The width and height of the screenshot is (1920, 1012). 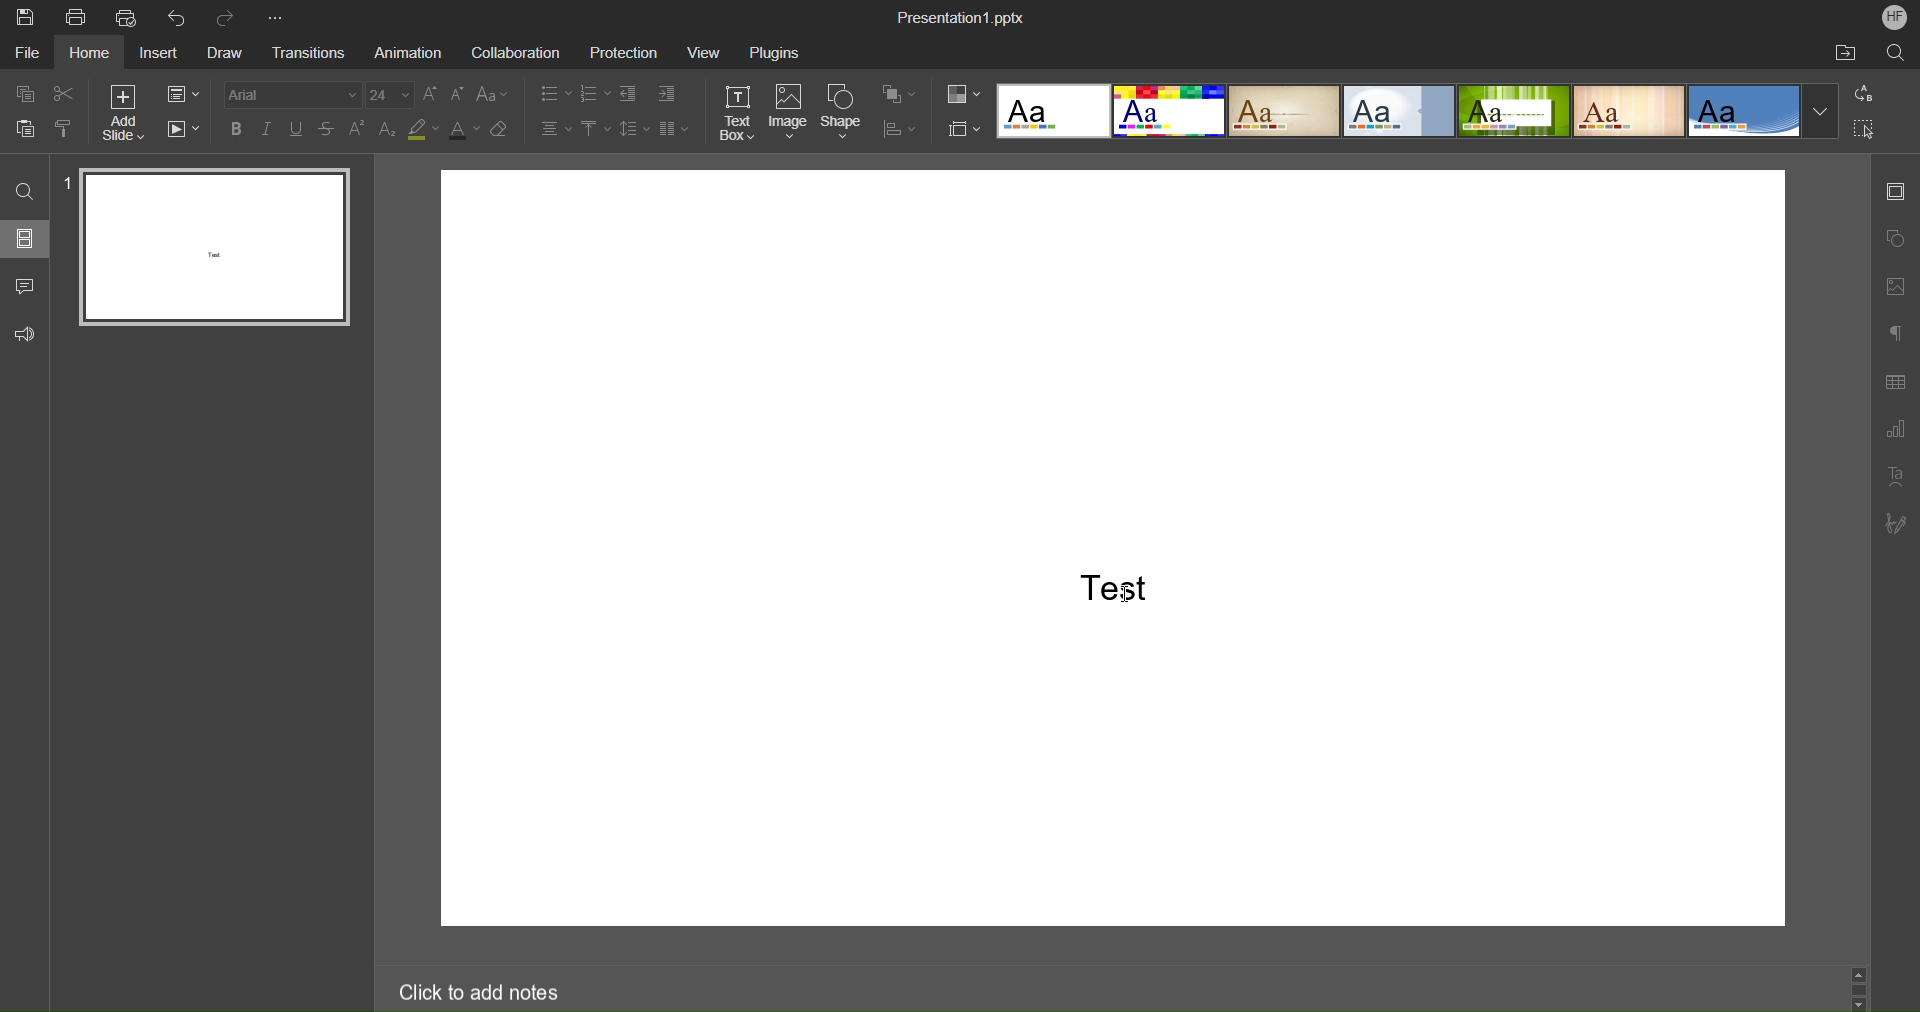 What do you see at coordinates (422, 131) in the screenshot?
I see `Highlight` at bounding box center [422, 131].